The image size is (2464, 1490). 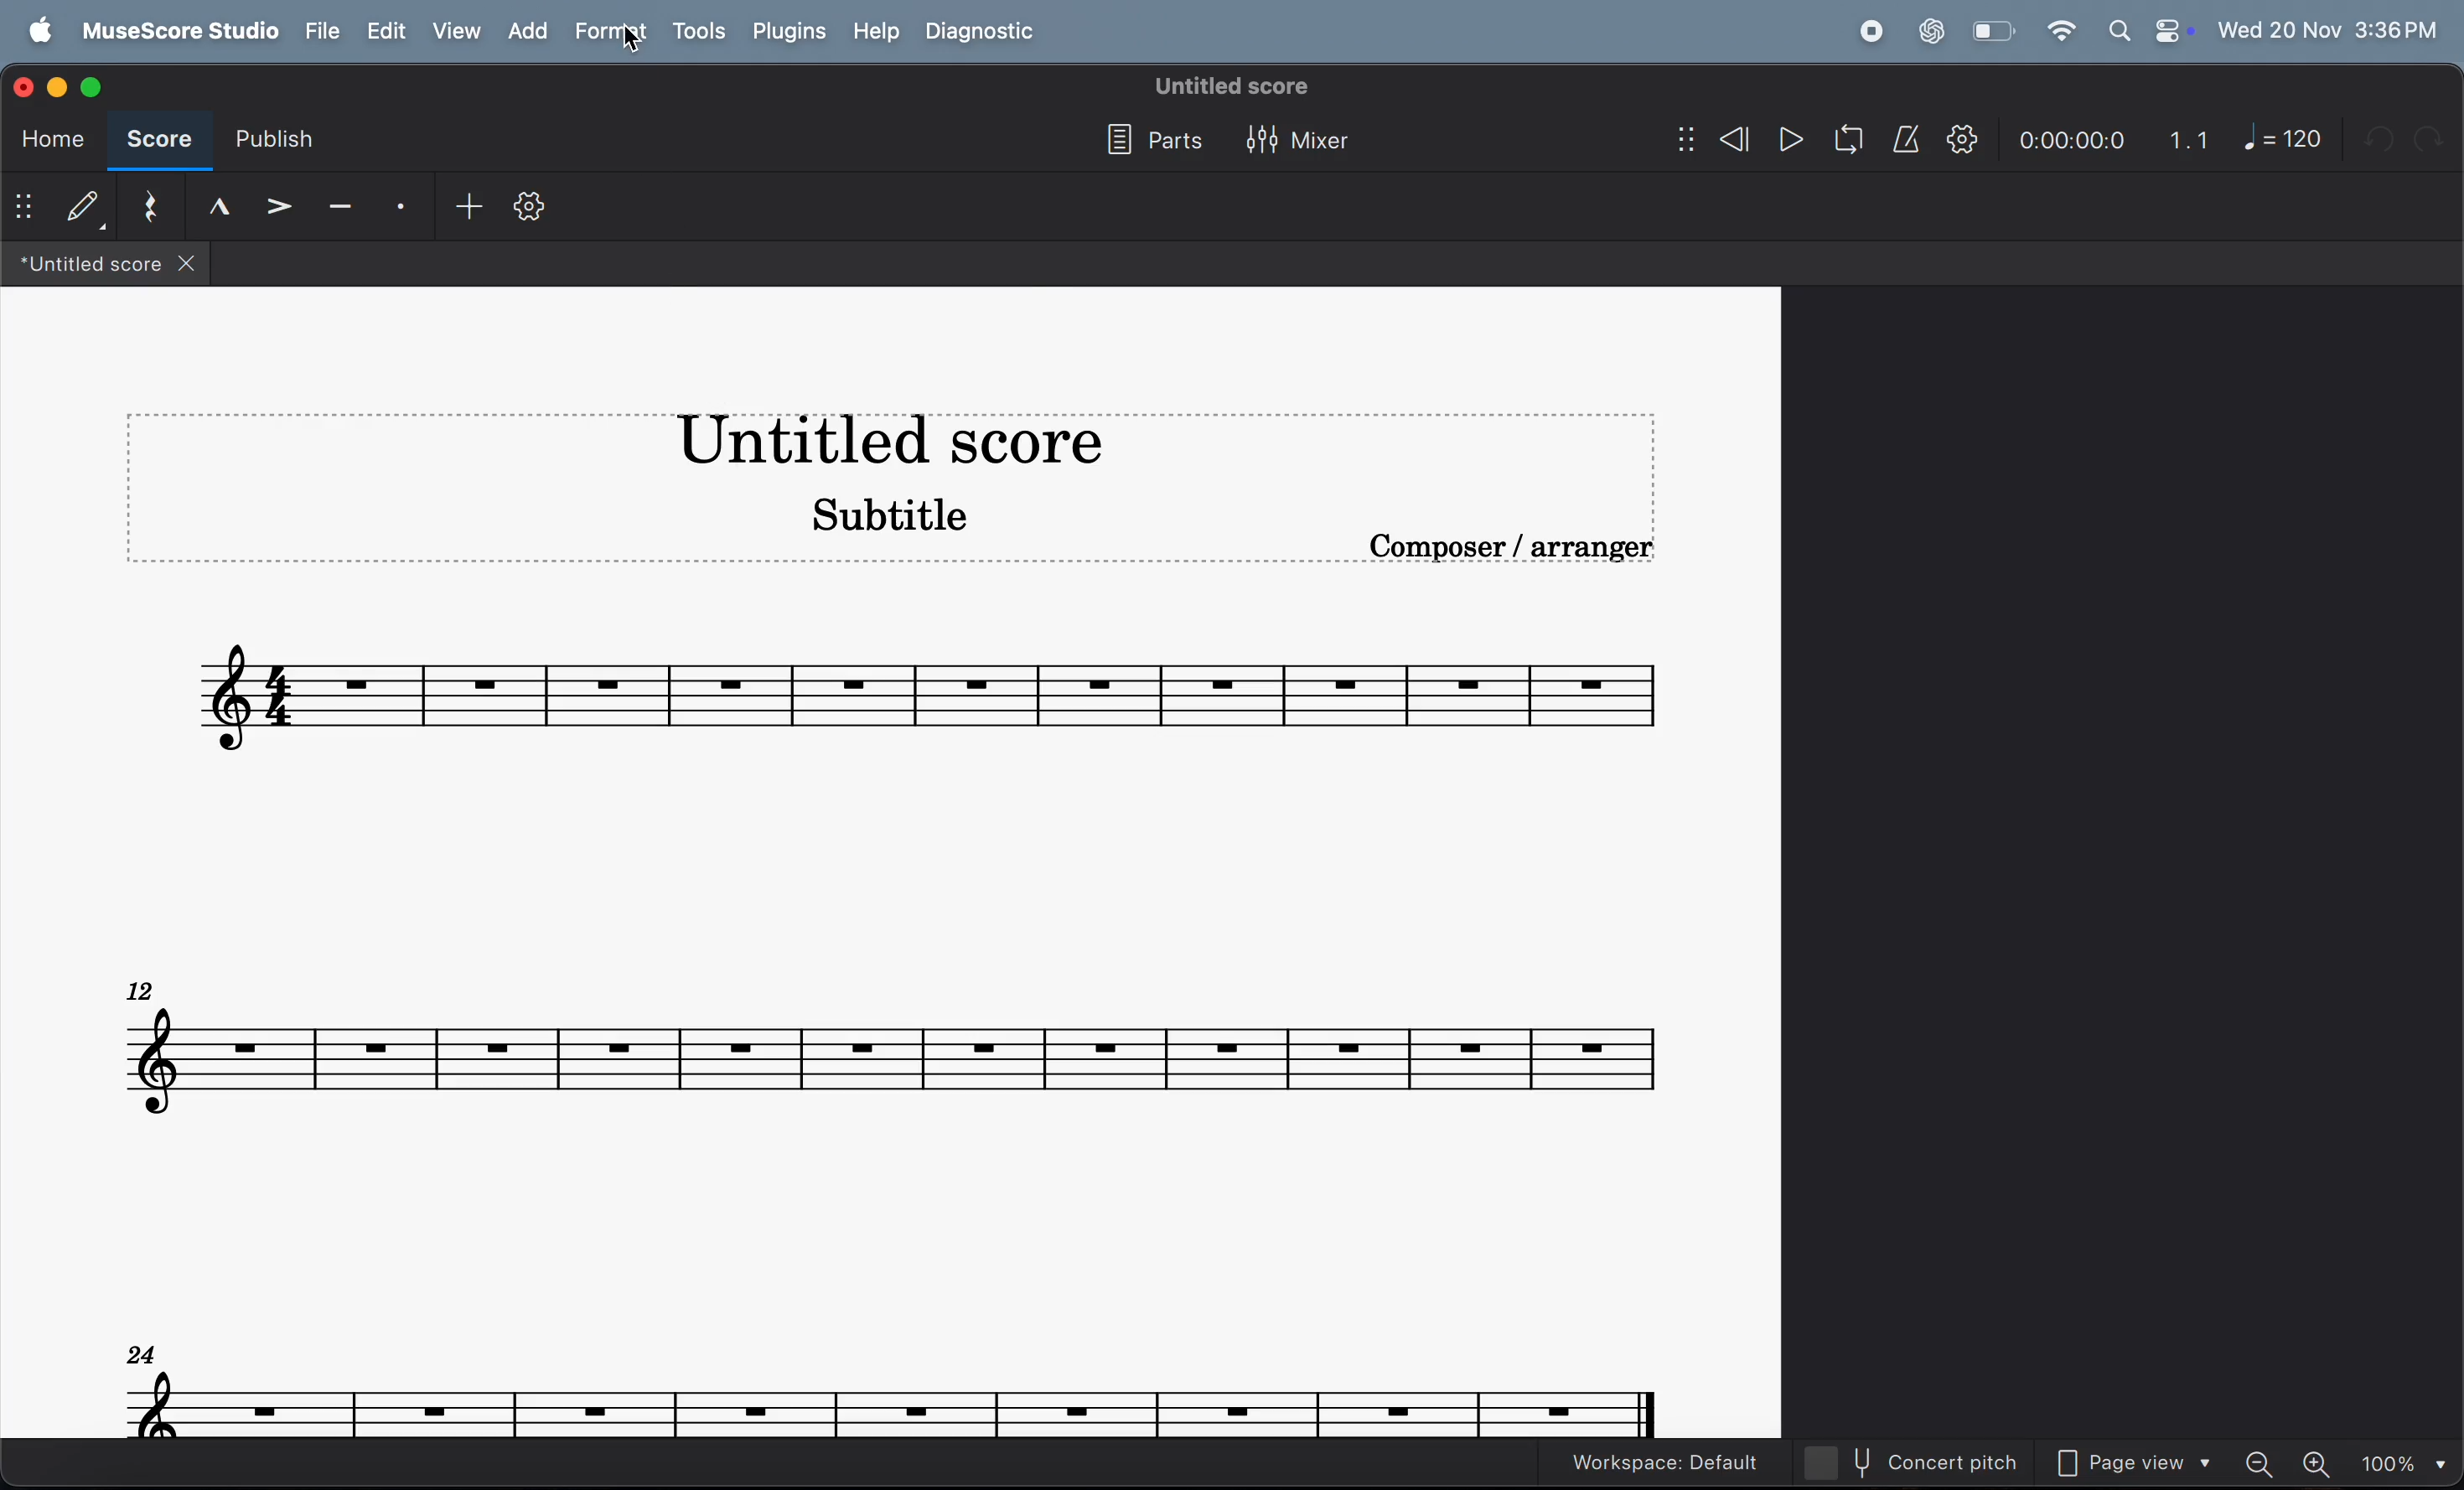 I want to click on time frame, so click(x=2069, y=142).